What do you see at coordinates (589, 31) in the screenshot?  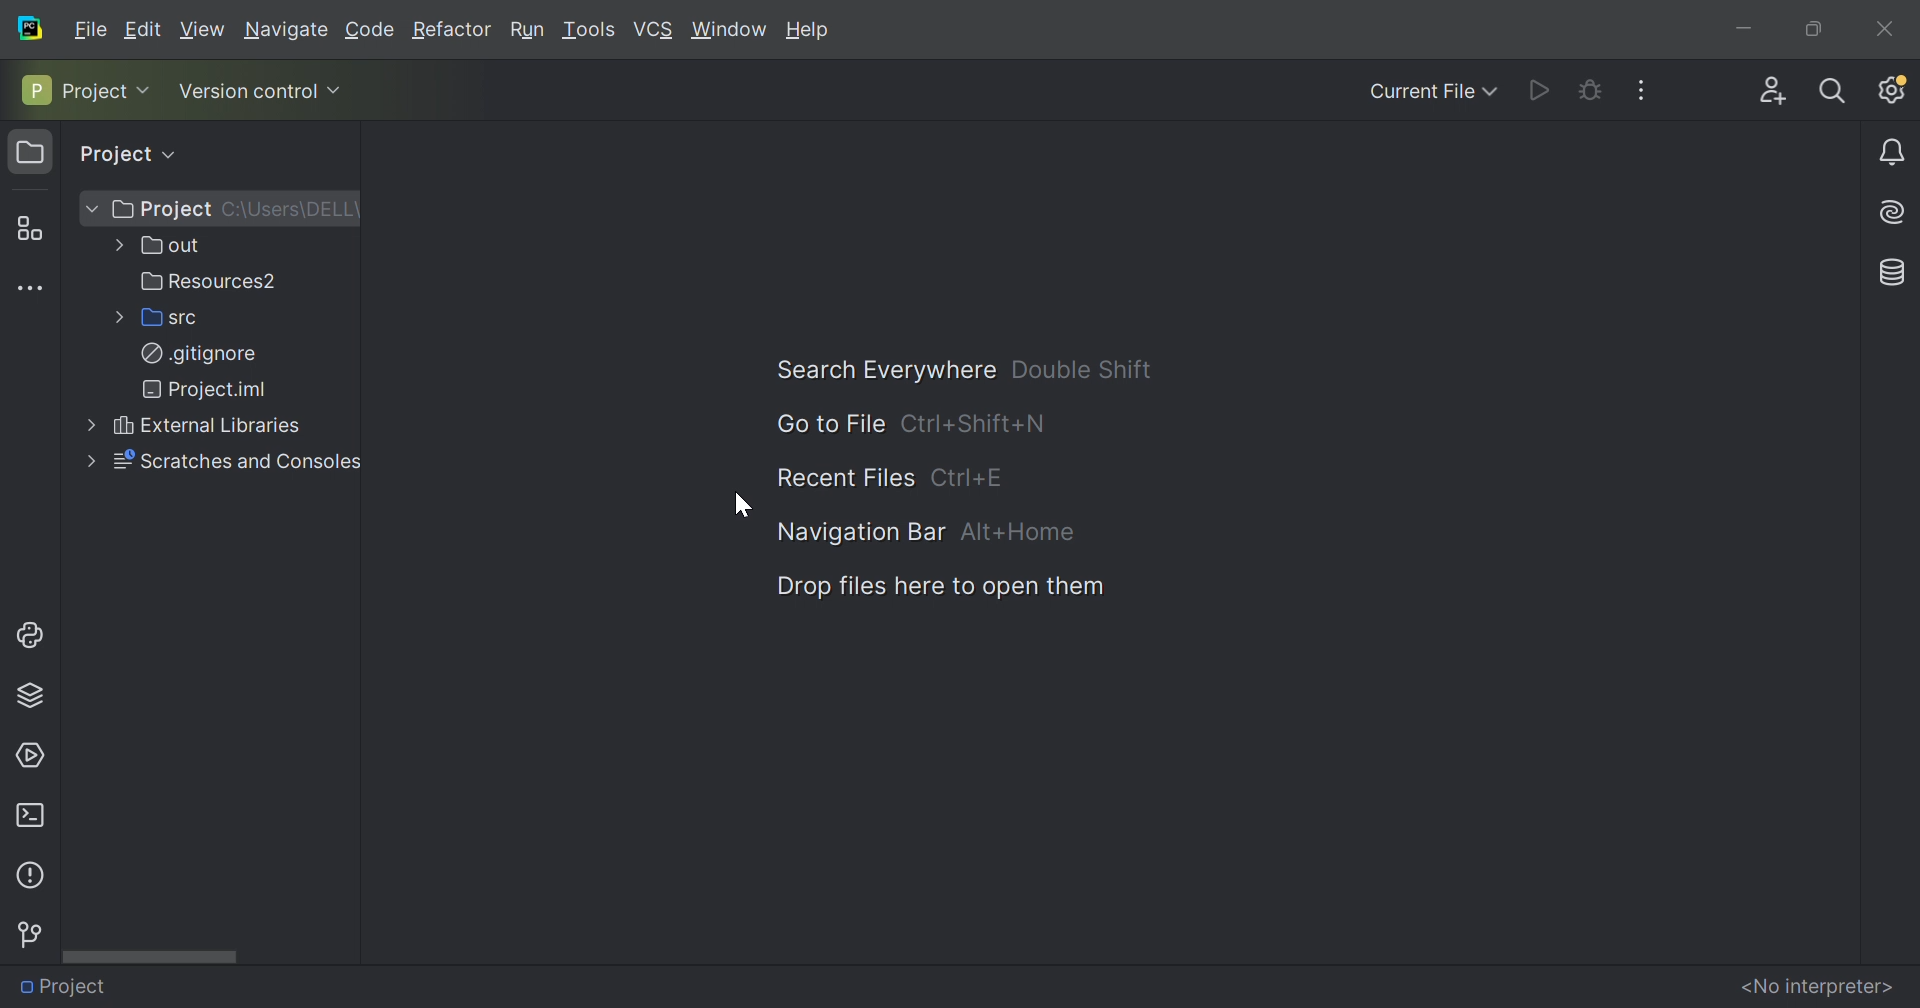 I see `Tools` at bounding box center [589, 31].